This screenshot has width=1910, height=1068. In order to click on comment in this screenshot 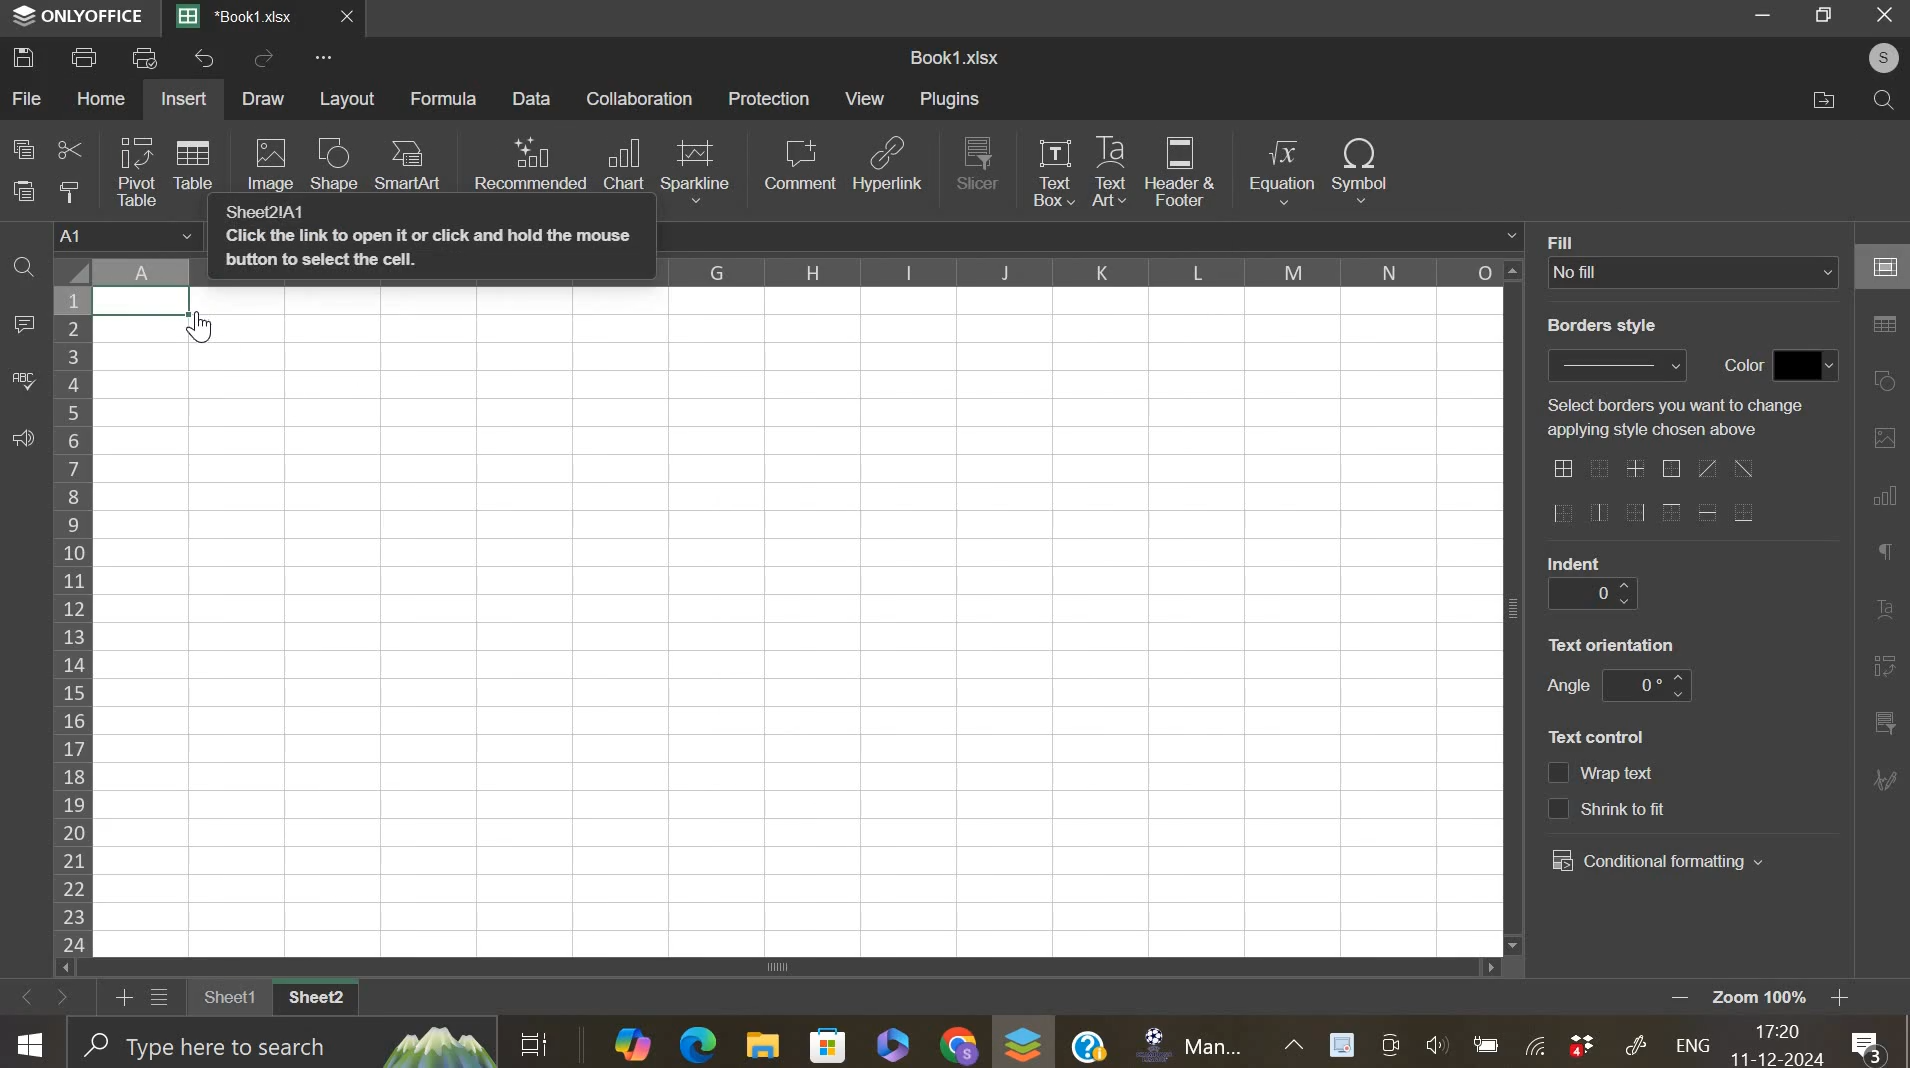, I will do `click(23, 325)`.